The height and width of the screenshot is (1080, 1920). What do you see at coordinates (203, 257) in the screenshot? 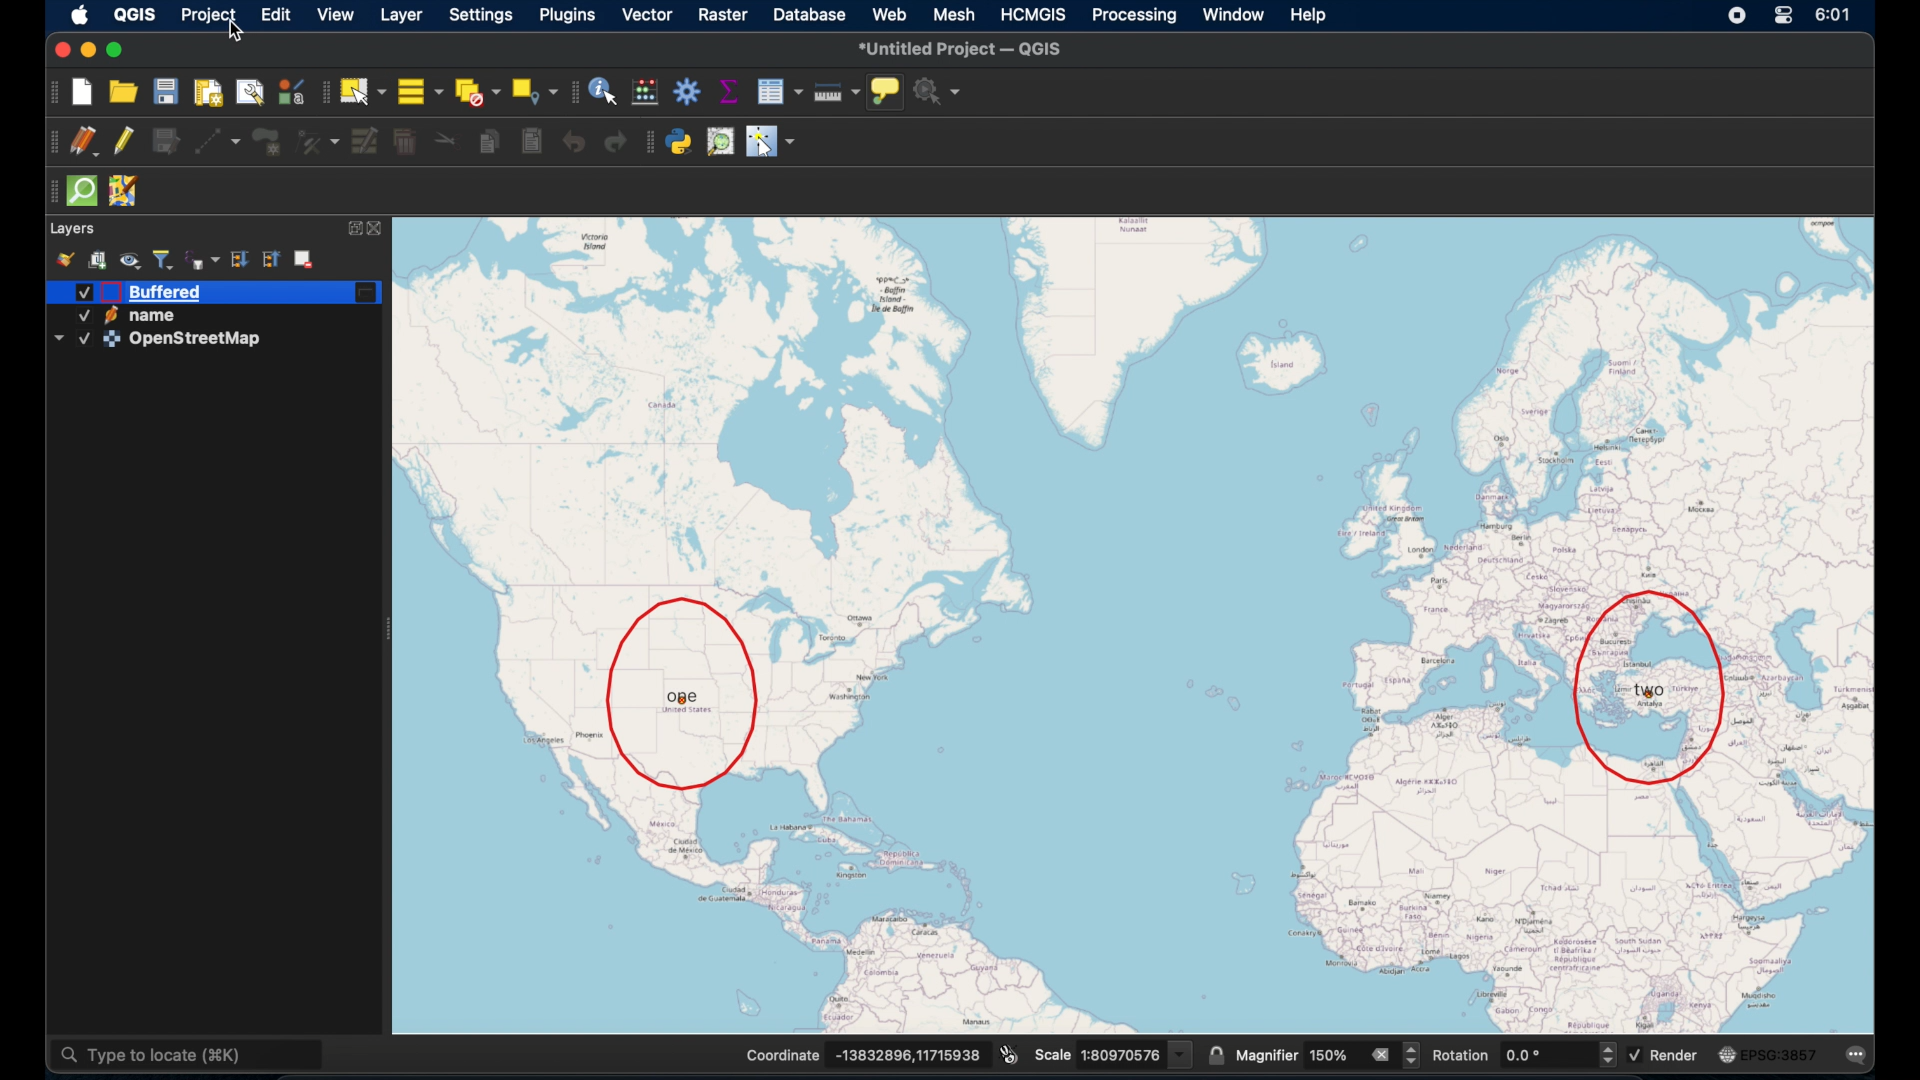
I see `filter legend by expression` at bounding box center [203, 257].